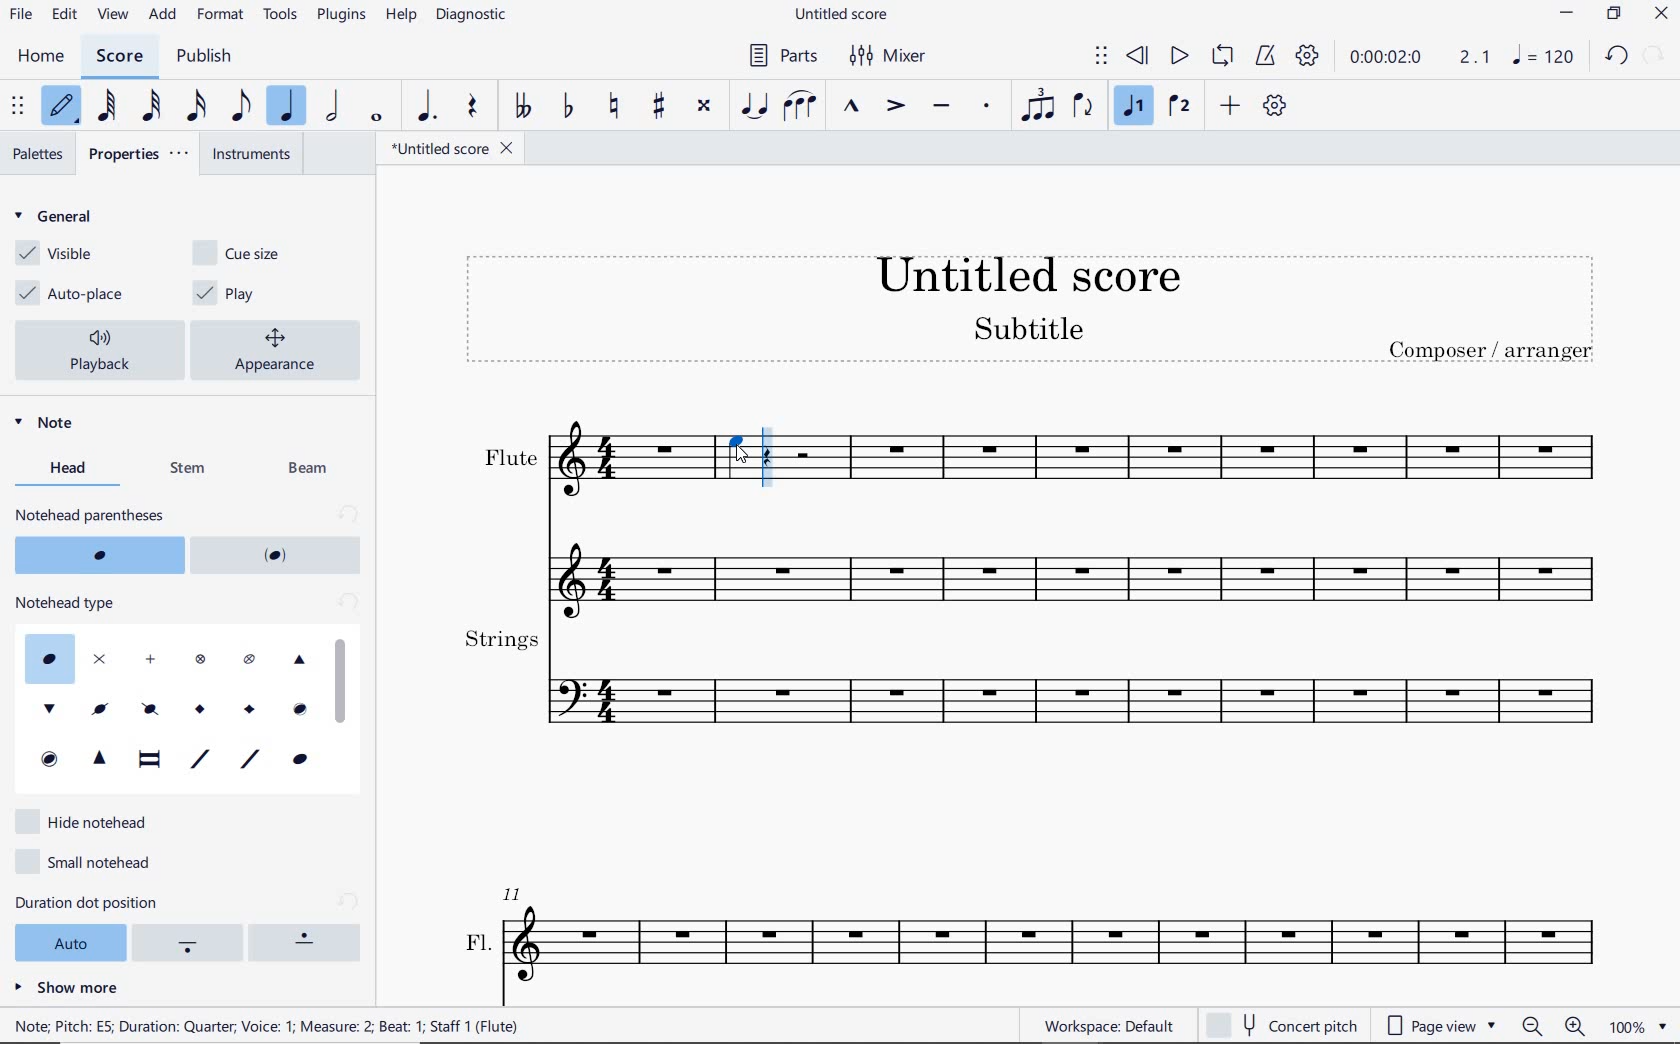  Describe the element at coordinates (239, 108) in the screenshot. I see `EIGHTH NOTE` at that location.